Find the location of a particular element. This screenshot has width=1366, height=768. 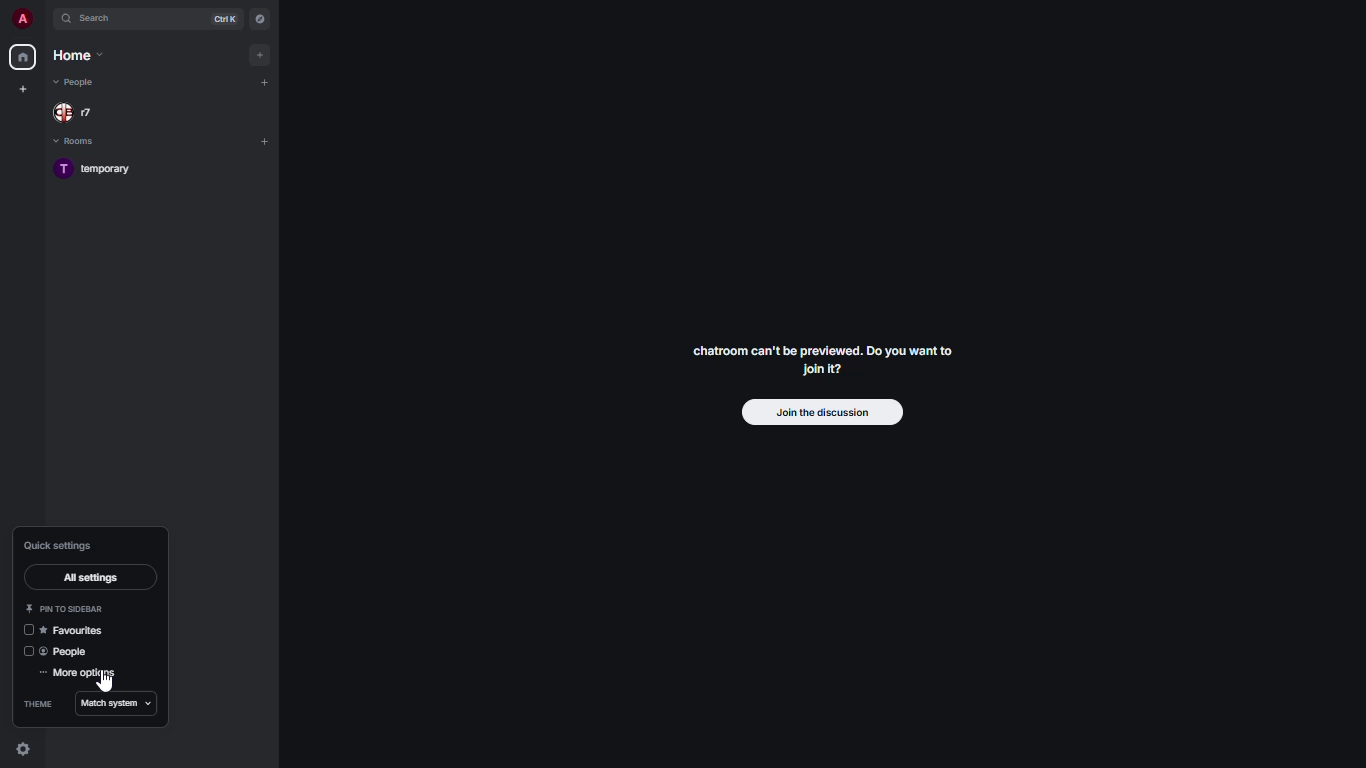

pin to sidebar is located at coordinates (67, 608).